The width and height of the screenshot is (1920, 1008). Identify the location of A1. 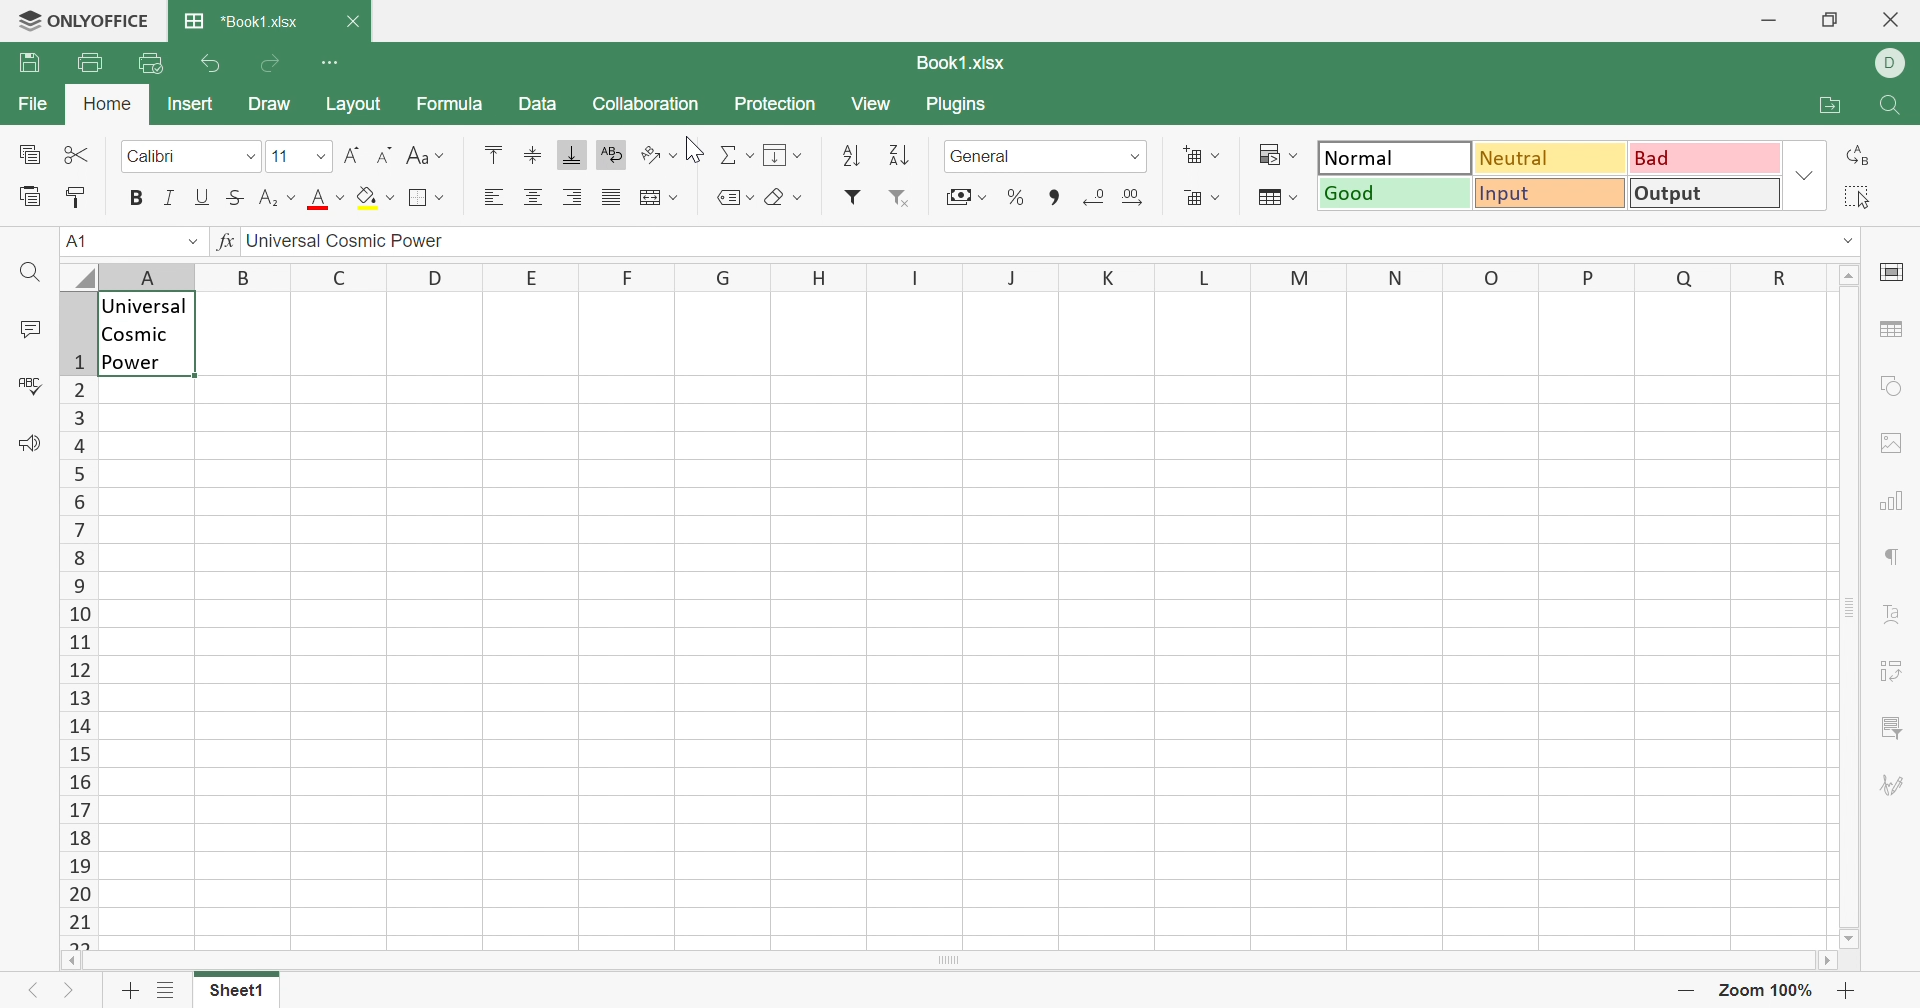
(79, 243).